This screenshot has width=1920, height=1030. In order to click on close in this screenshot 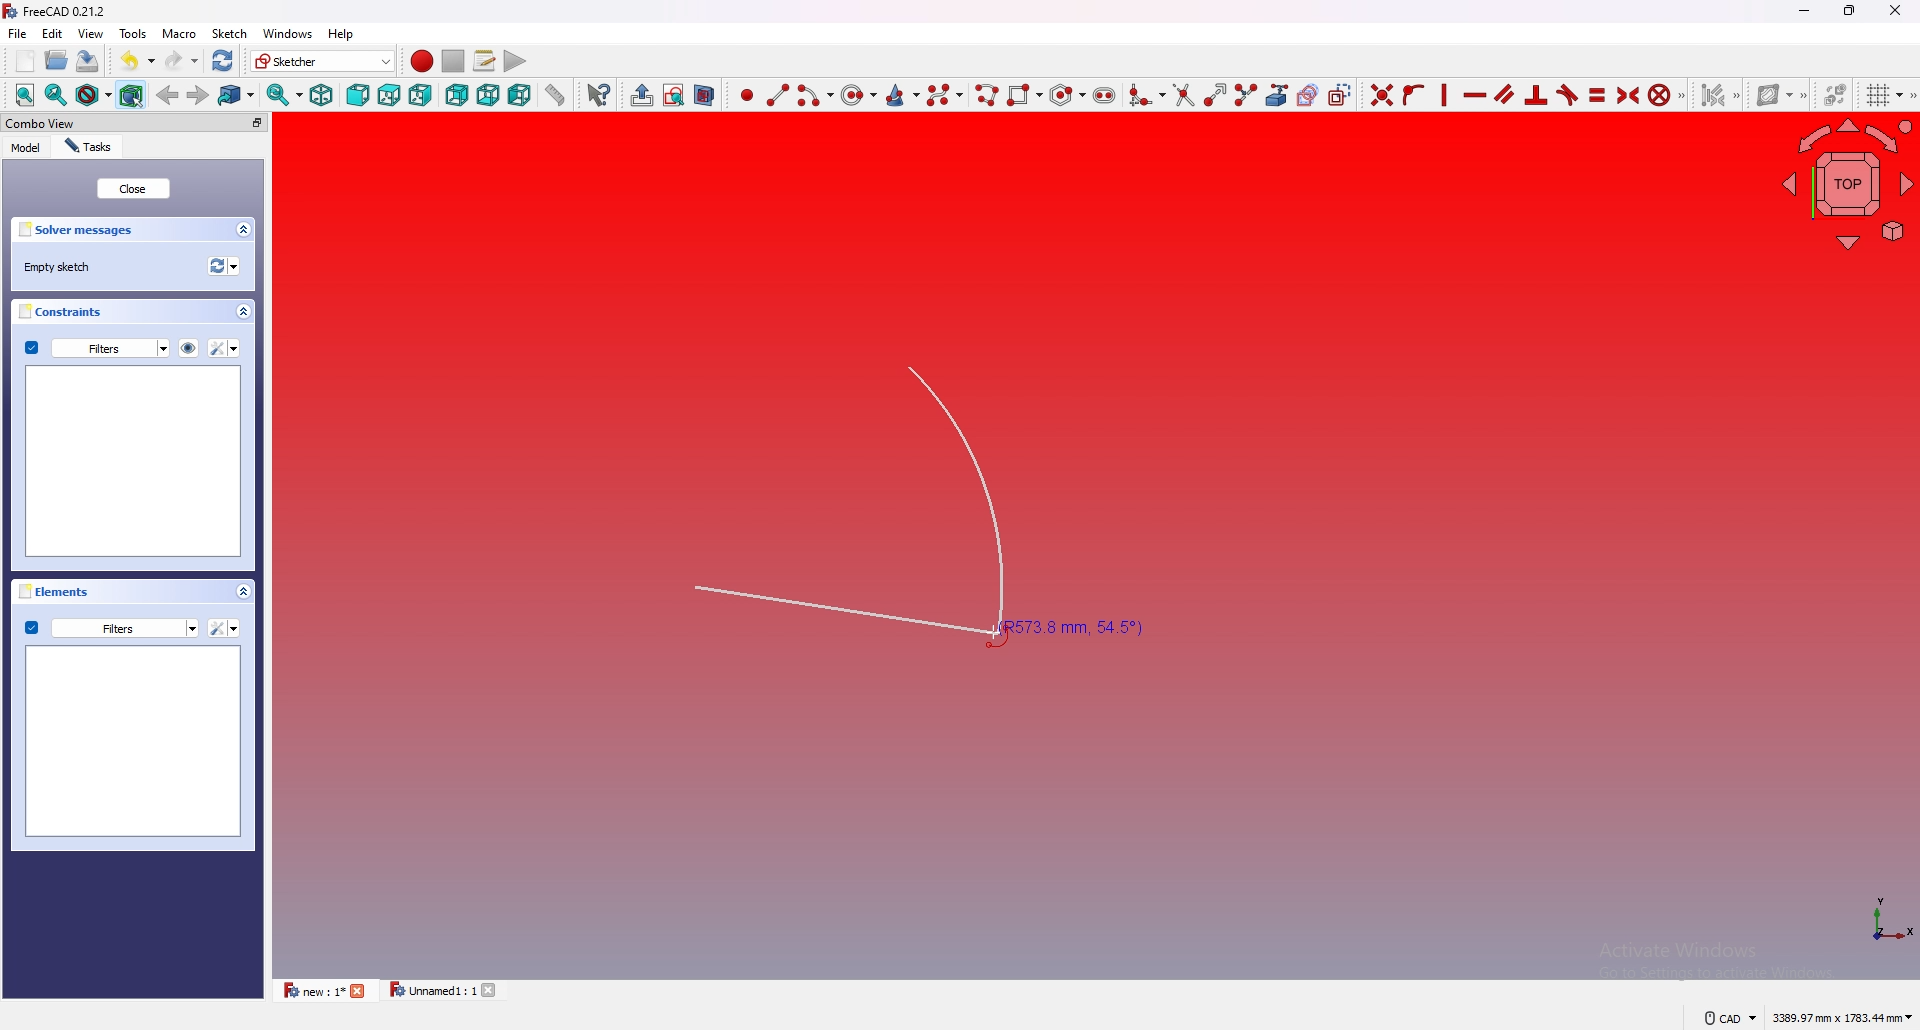, I will do `click(1896, 10)`.